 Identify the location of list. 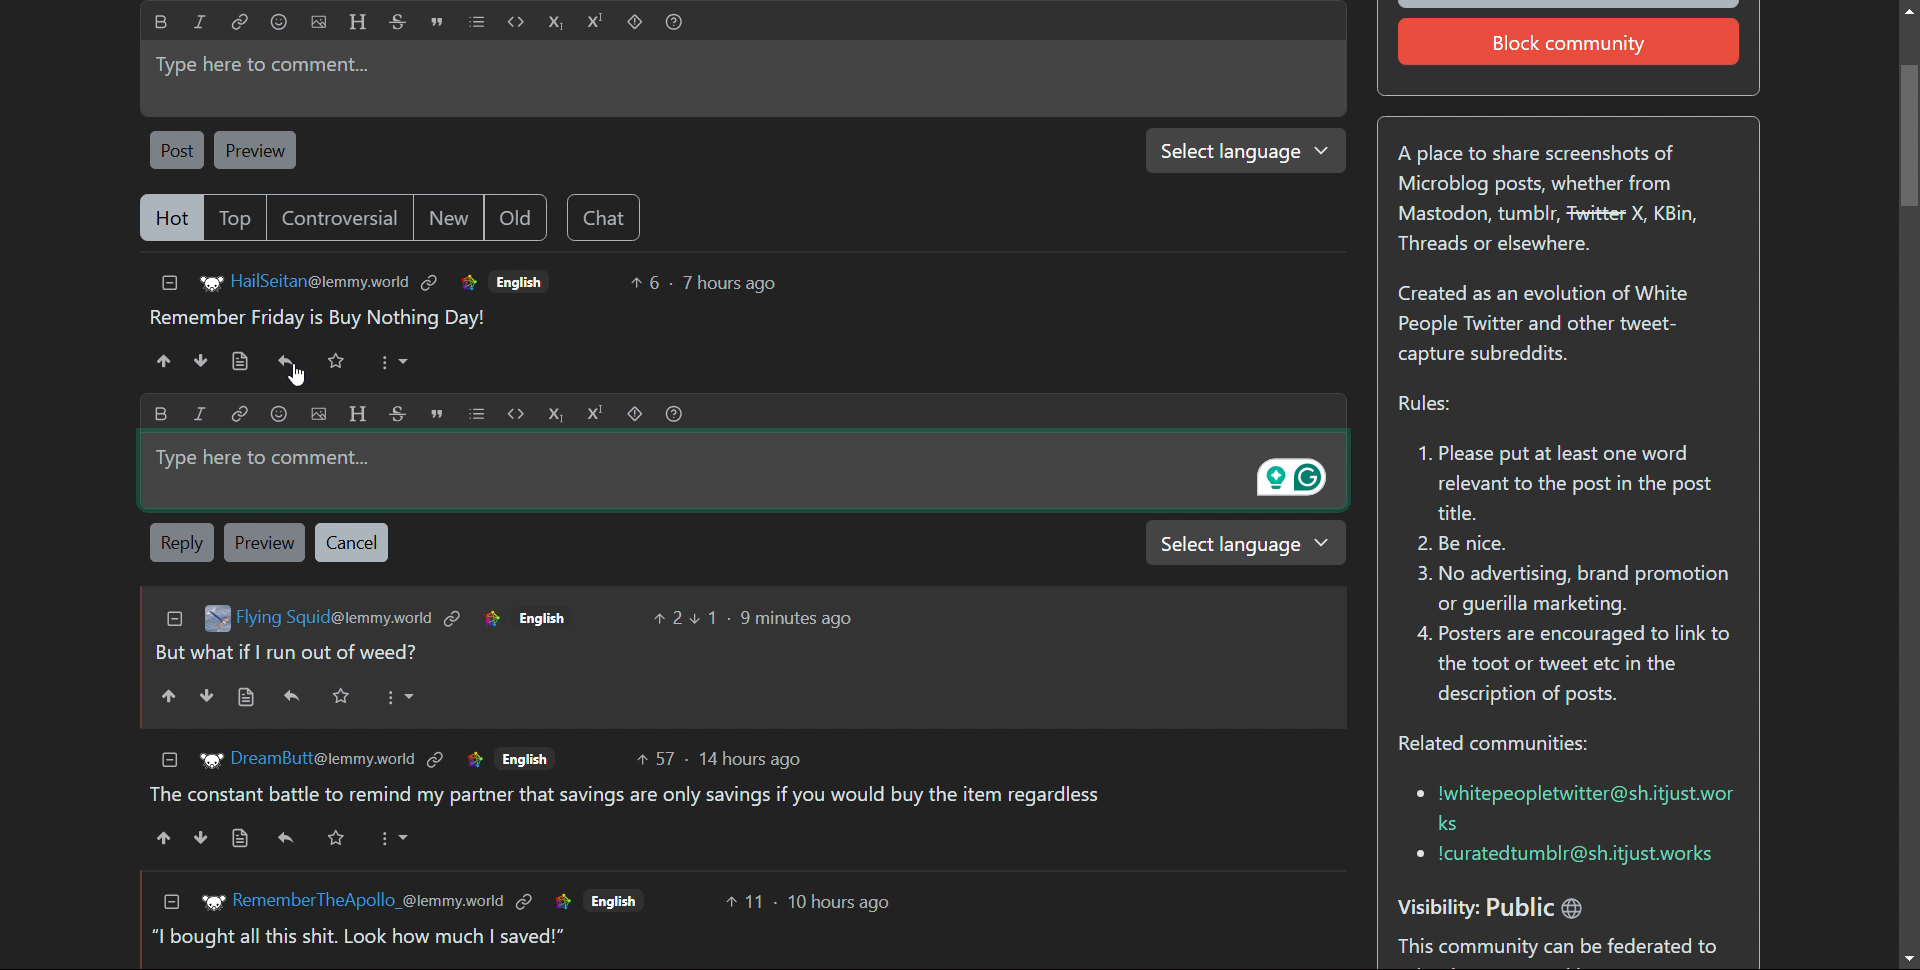
(476, 412).